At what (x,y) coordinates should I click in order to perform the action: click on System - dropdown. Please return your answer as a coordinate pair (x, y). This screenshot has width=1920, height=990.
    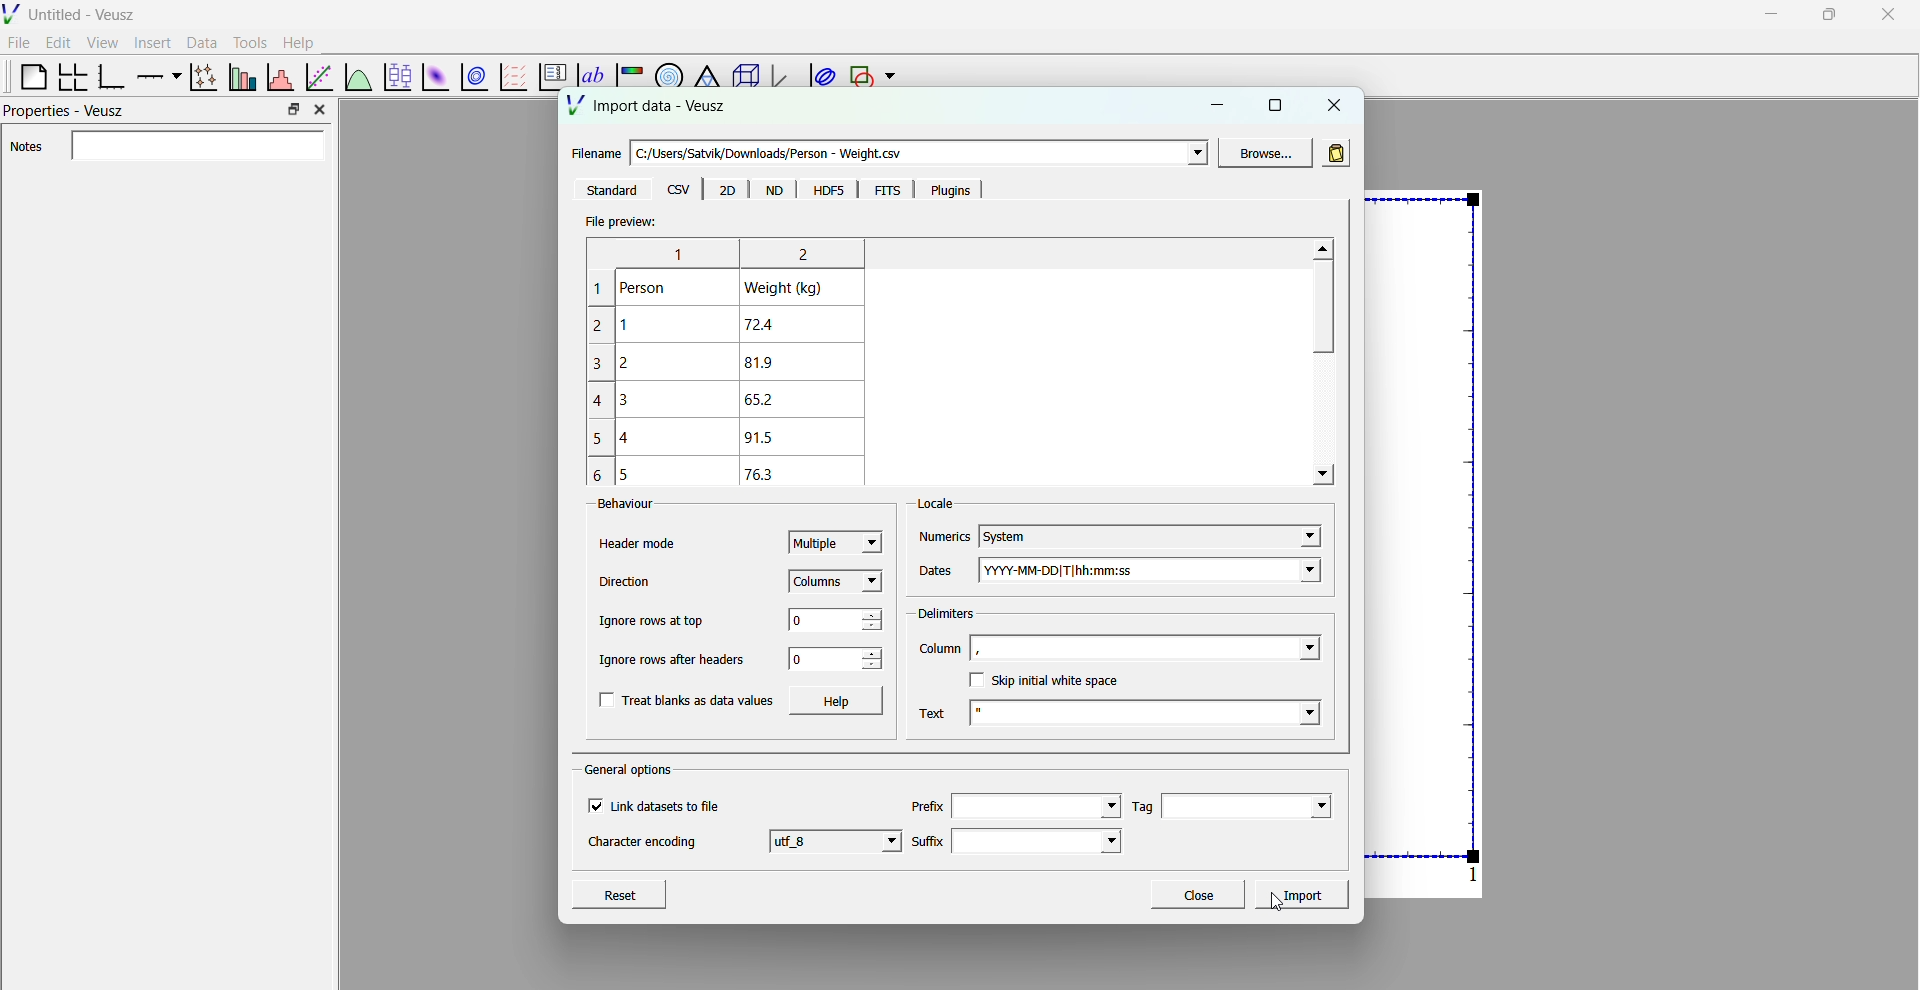
    Looking at the image, I should click on (1148, 528).